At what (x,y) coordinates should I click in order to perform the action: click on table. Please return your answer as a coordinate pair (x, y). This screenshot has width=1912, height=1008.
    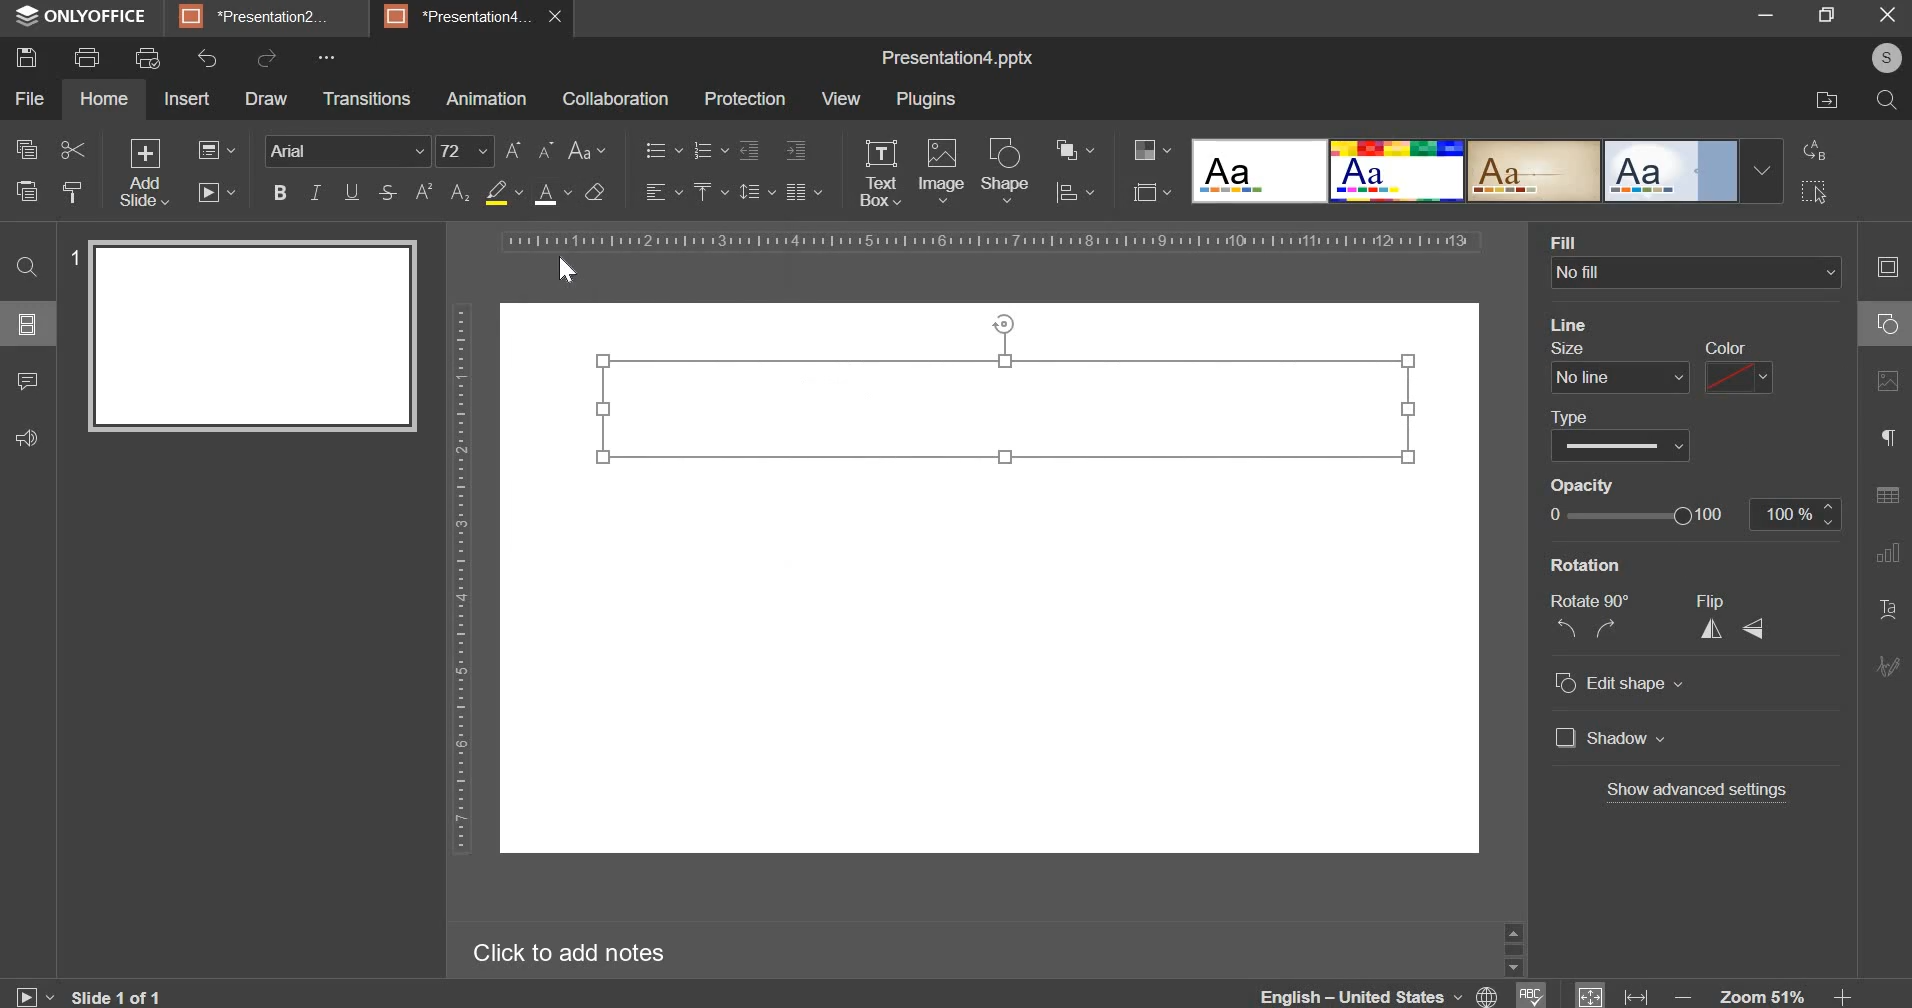
    Looking at the image, I should click on (1887, 501).